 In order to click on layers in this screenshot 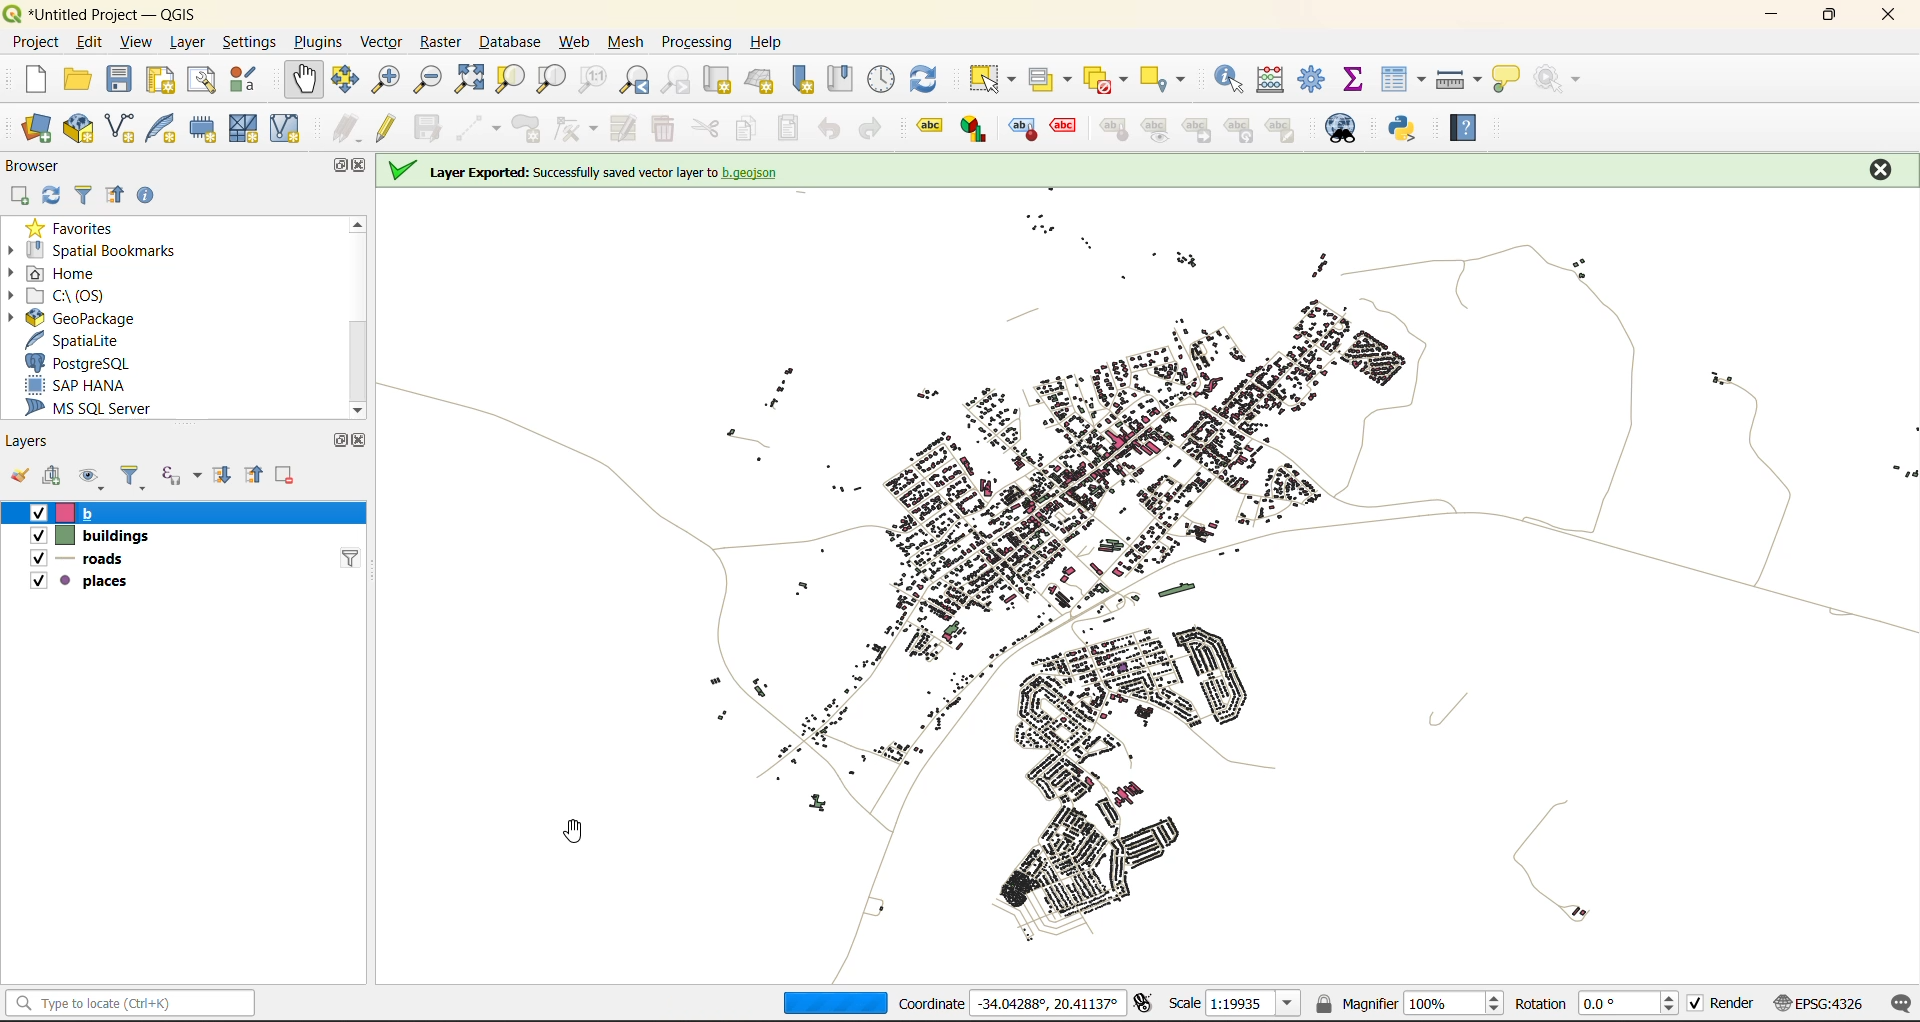, I will do `click(28, 440)`.